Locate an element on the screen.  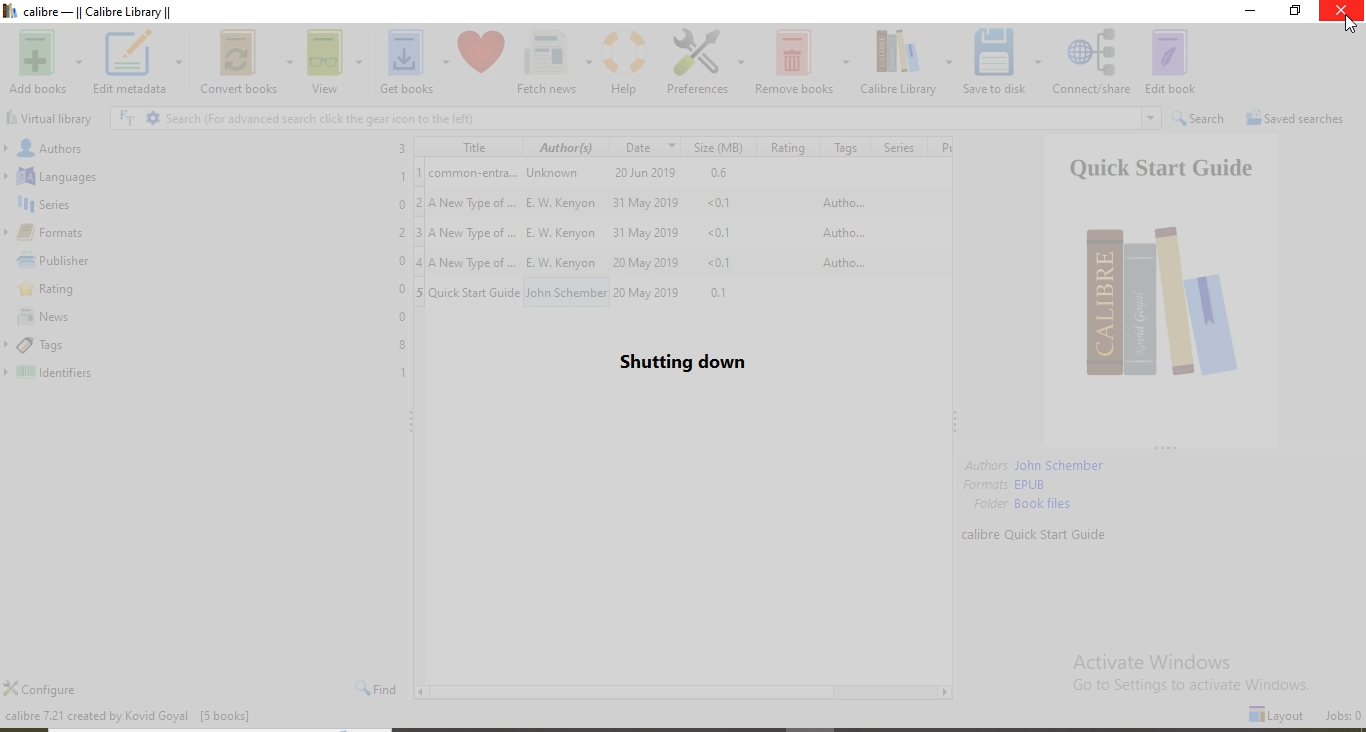
<0.1 is located at coordinates (730, 233).